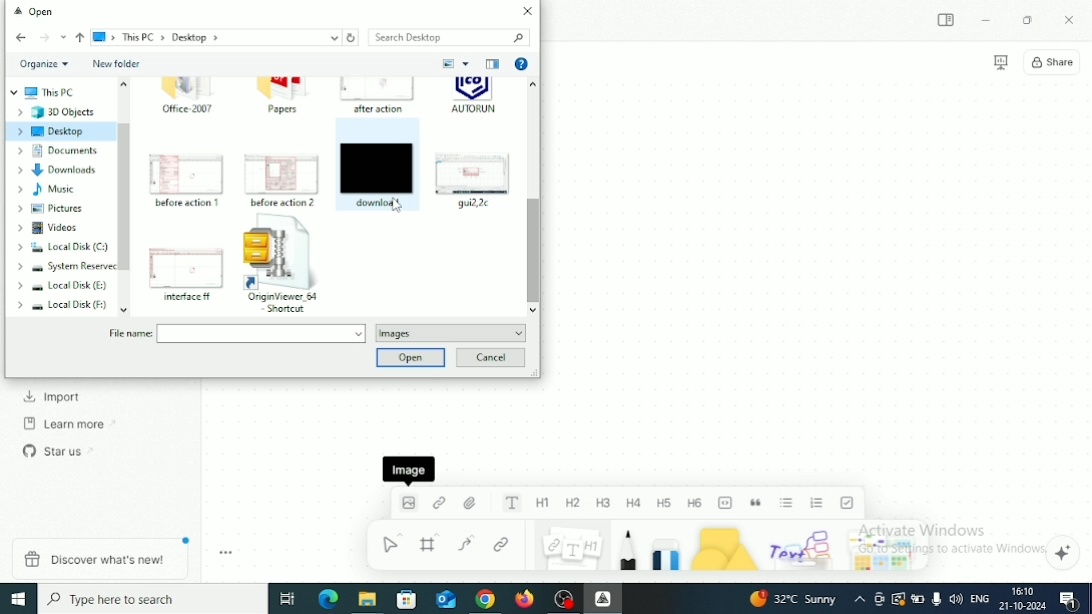  I want to click on Affine, so click(603, 598).